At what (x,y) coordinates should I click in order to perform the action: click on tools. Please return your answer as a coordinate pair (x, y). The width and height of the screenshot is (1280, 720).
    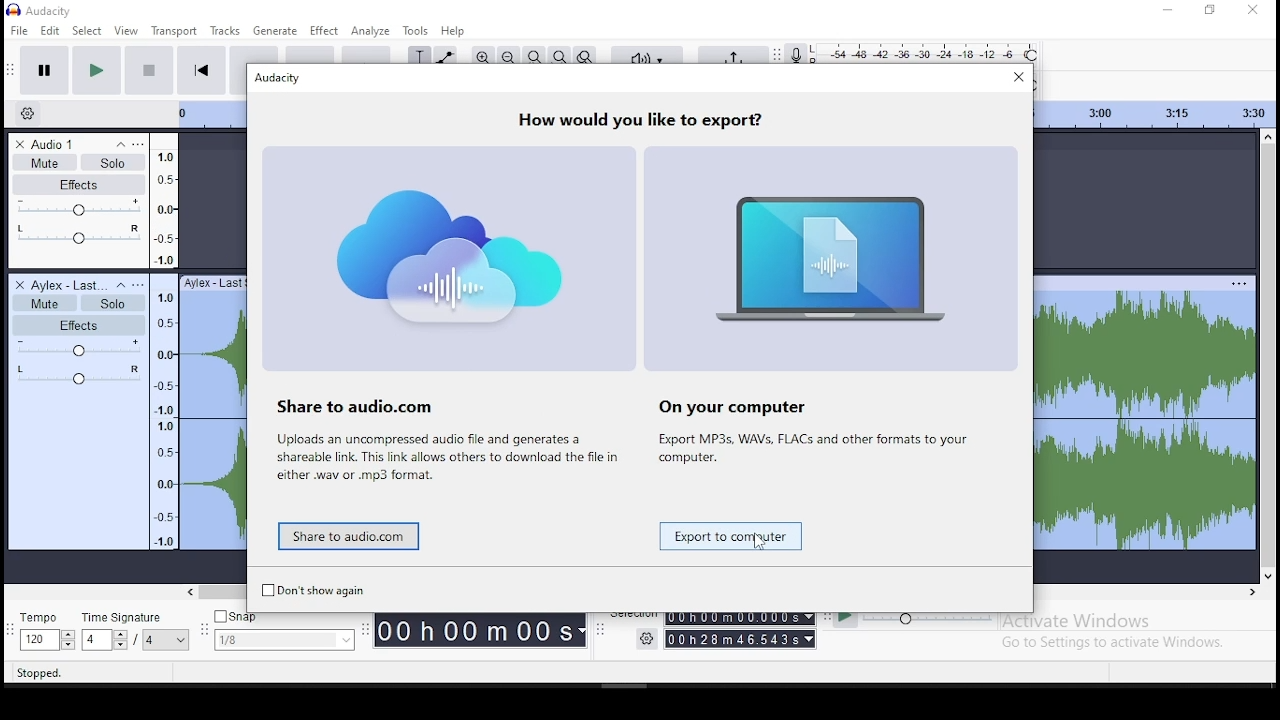
    Looking at the image, I should click on (418, 30).